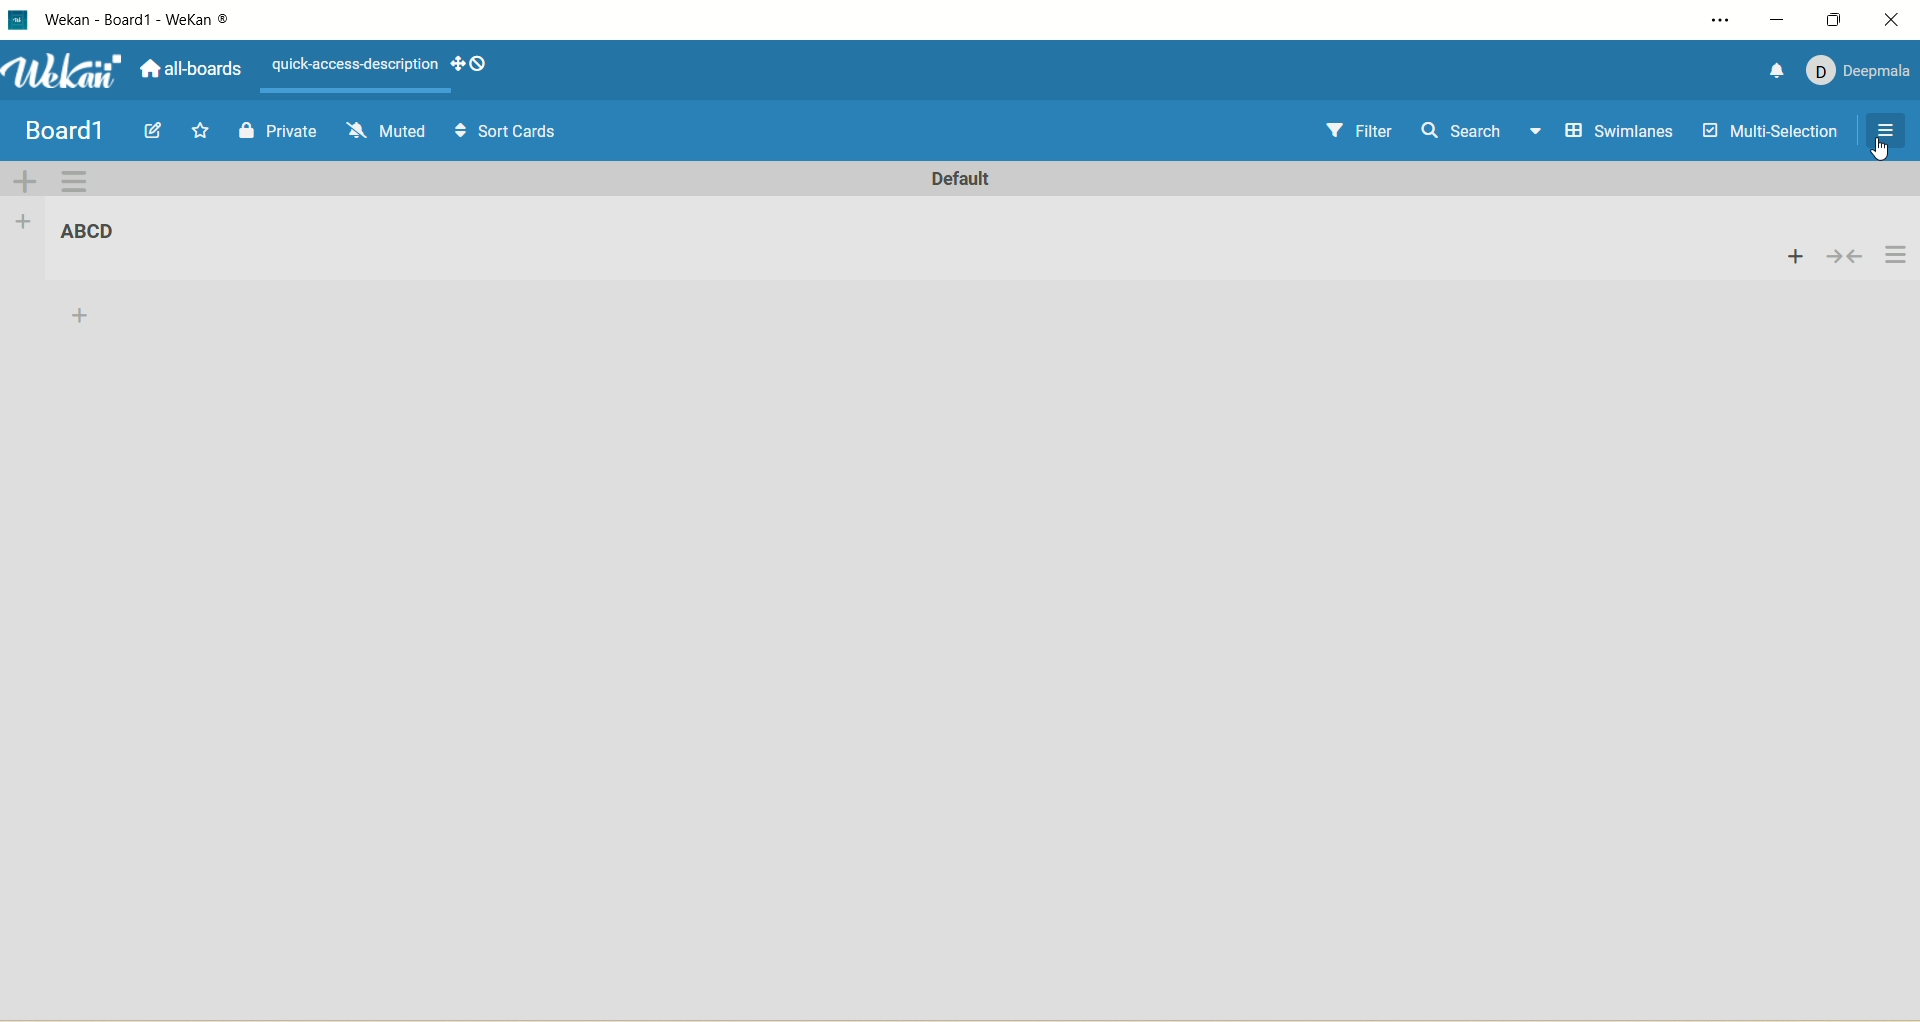 The width and height of the screenshot is (1920, 1022). Describe the element at coordinates (1844, 257) in the screenshot. I see `collapse` at that location.